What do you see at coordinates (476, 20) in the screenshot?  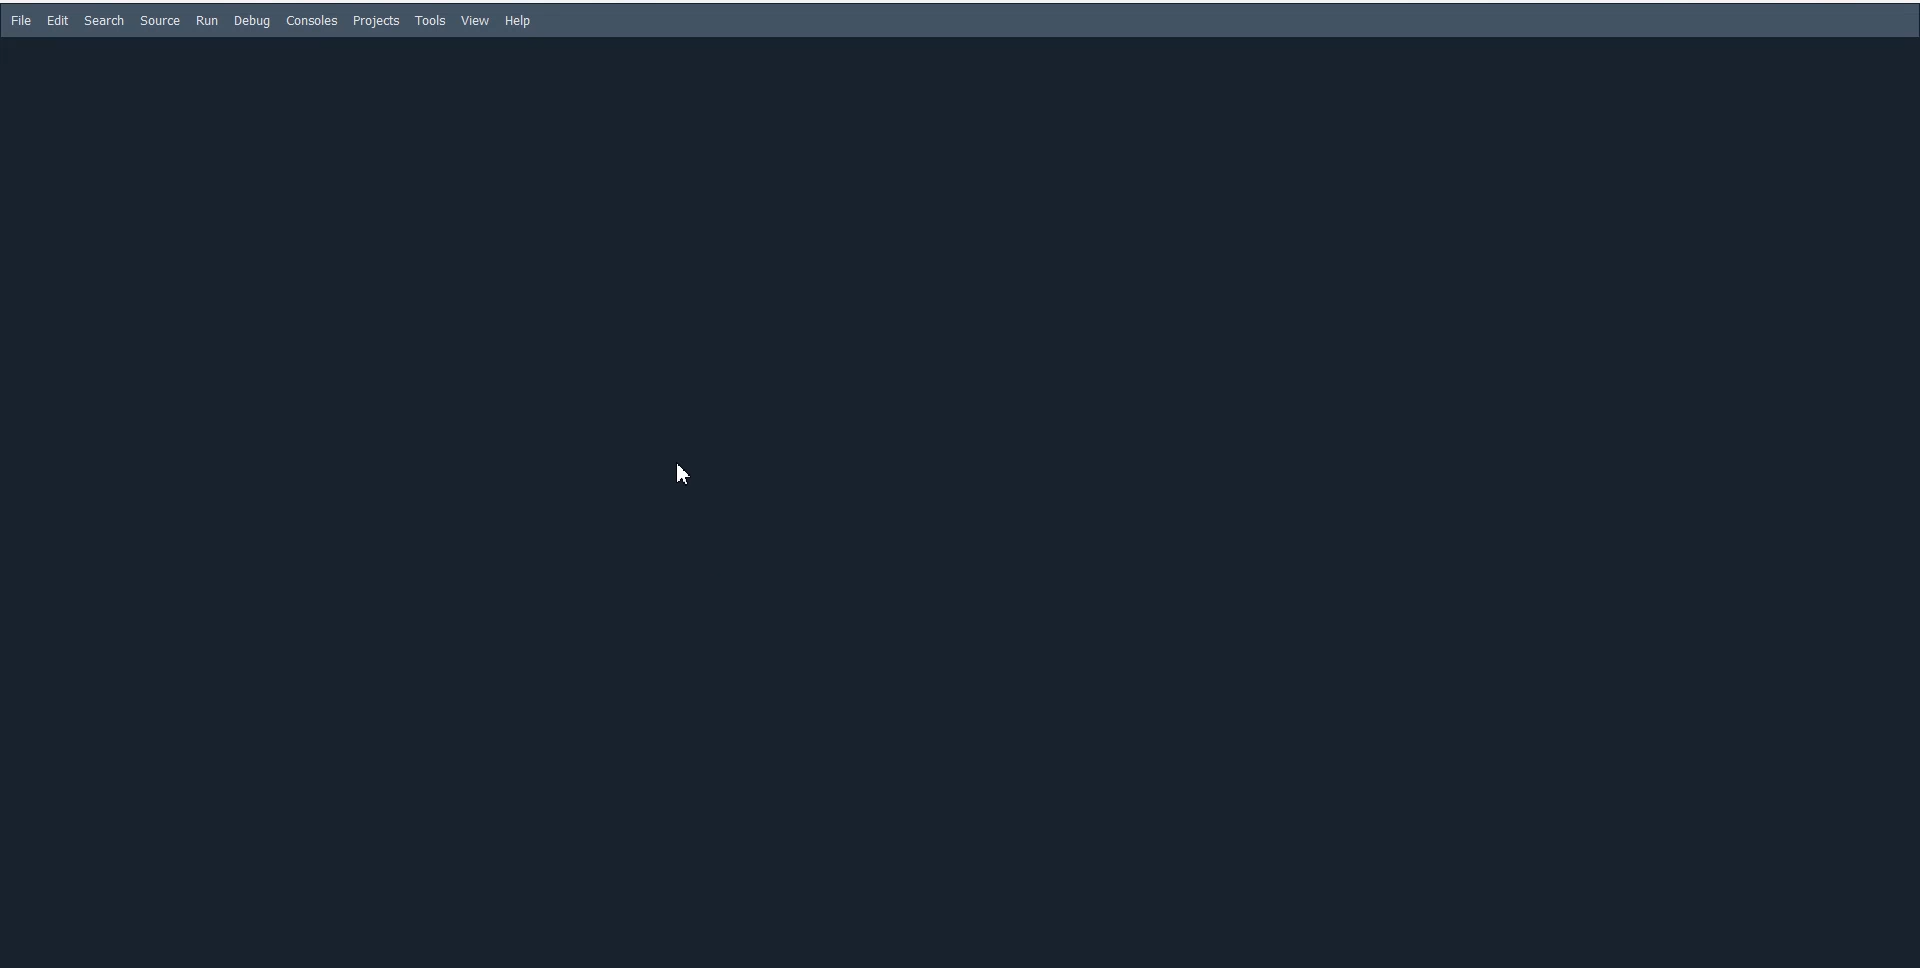 I see `View` at bounding box center [476, 20].